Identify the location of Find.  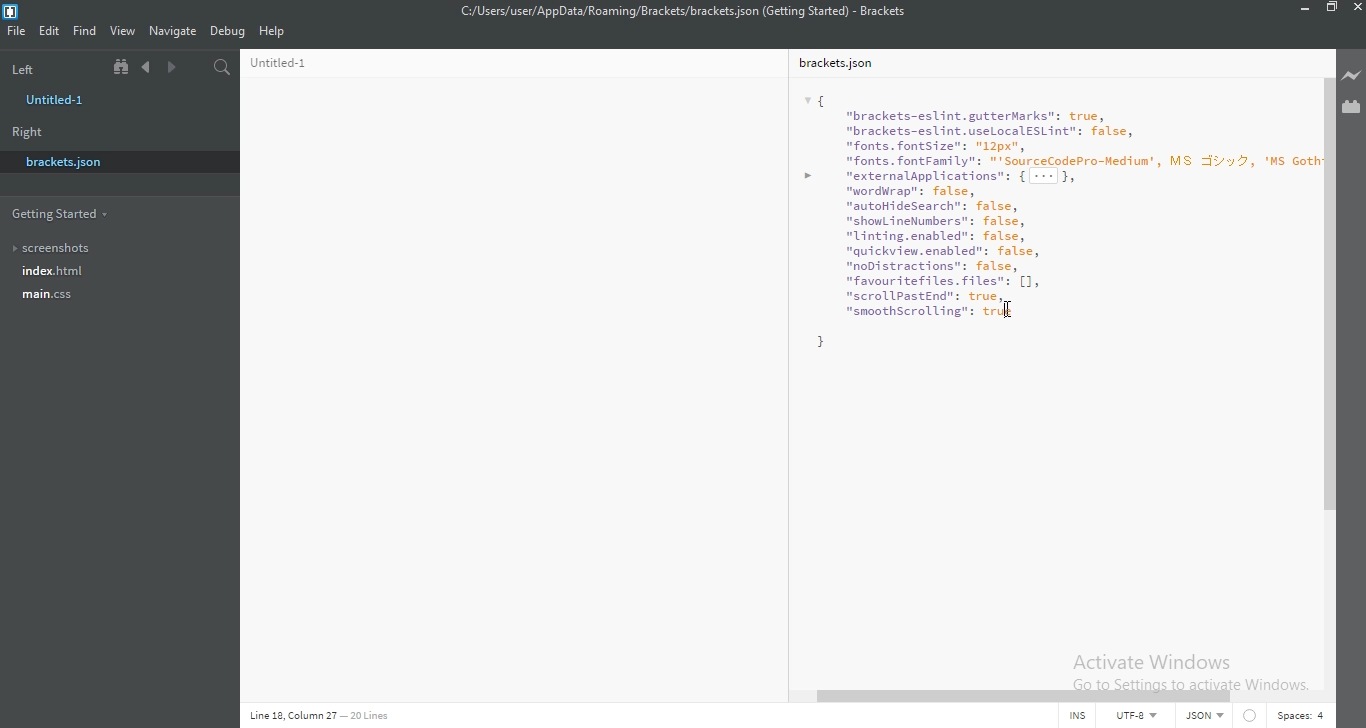
(87, 30).